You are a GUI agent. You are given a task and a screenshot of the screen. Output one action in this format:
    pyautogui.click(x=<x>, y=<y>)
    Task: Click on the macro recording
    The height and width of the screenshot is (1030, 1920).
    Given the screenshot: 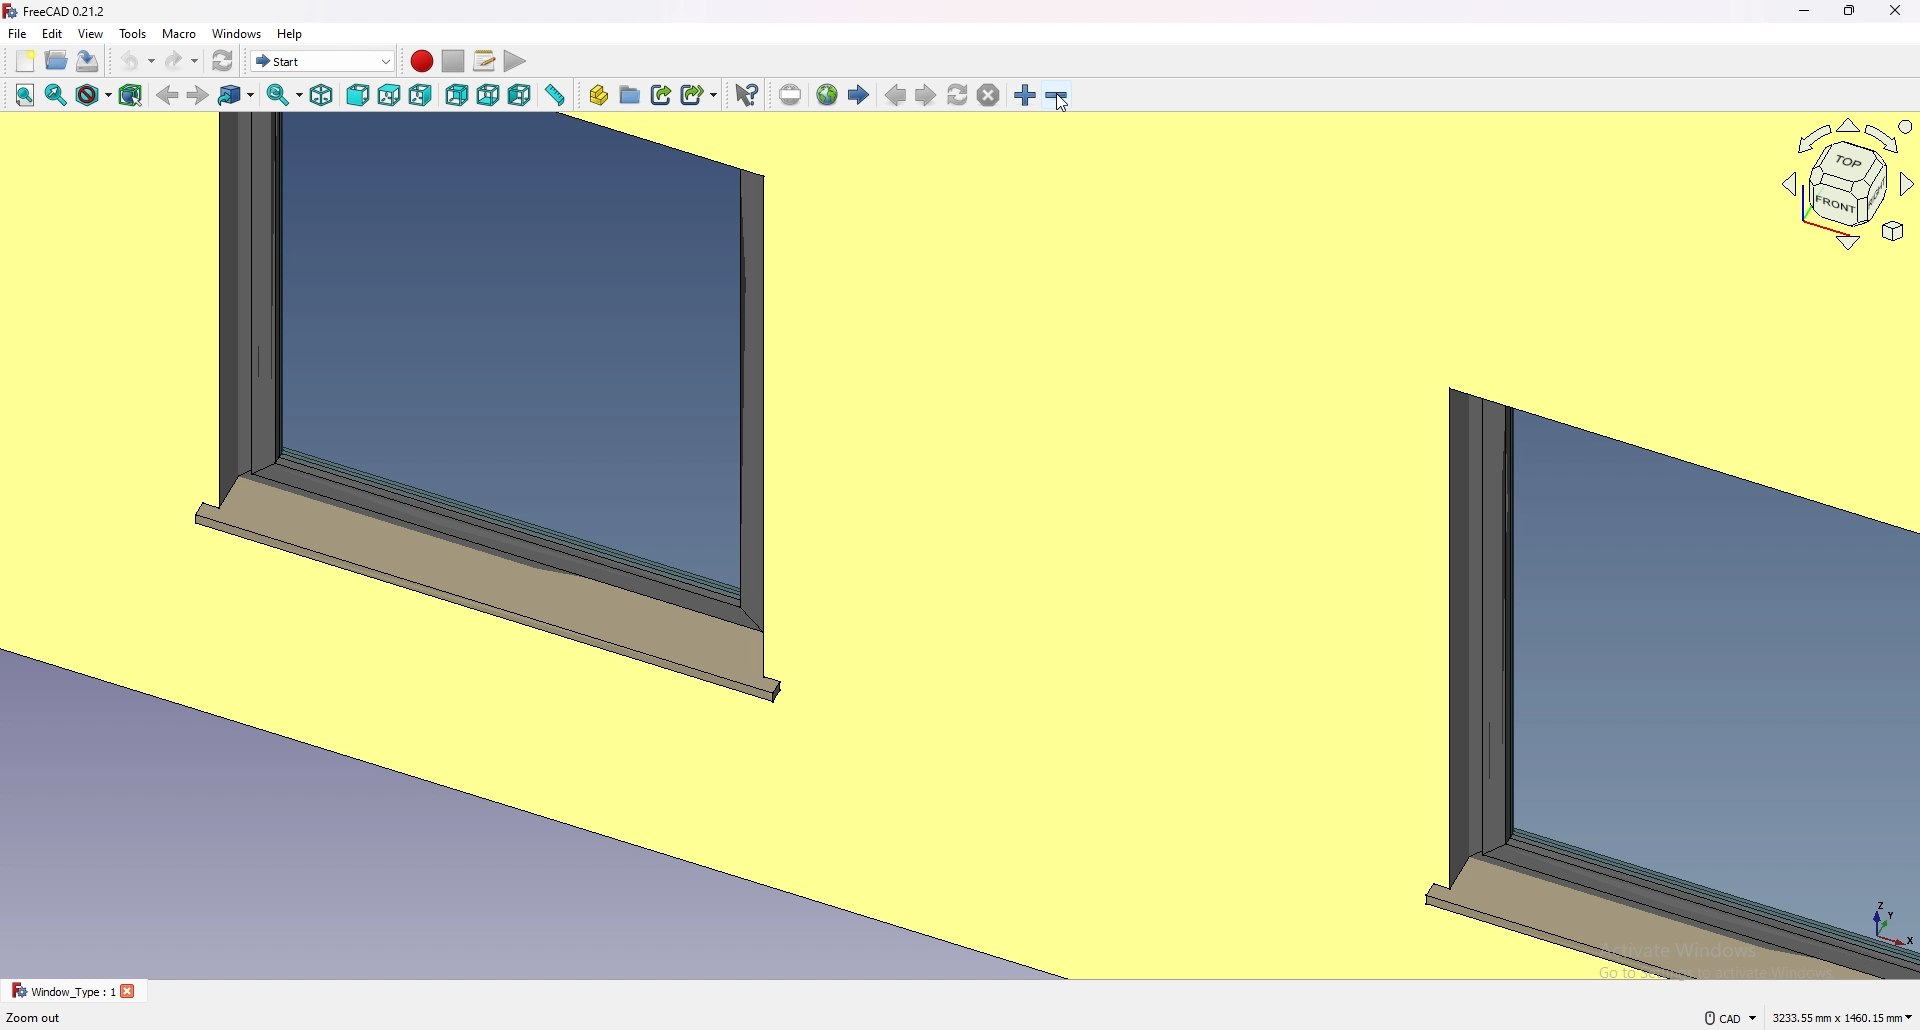 What is the action you would take?
    pyautogui.click(x=421, y=61)
    